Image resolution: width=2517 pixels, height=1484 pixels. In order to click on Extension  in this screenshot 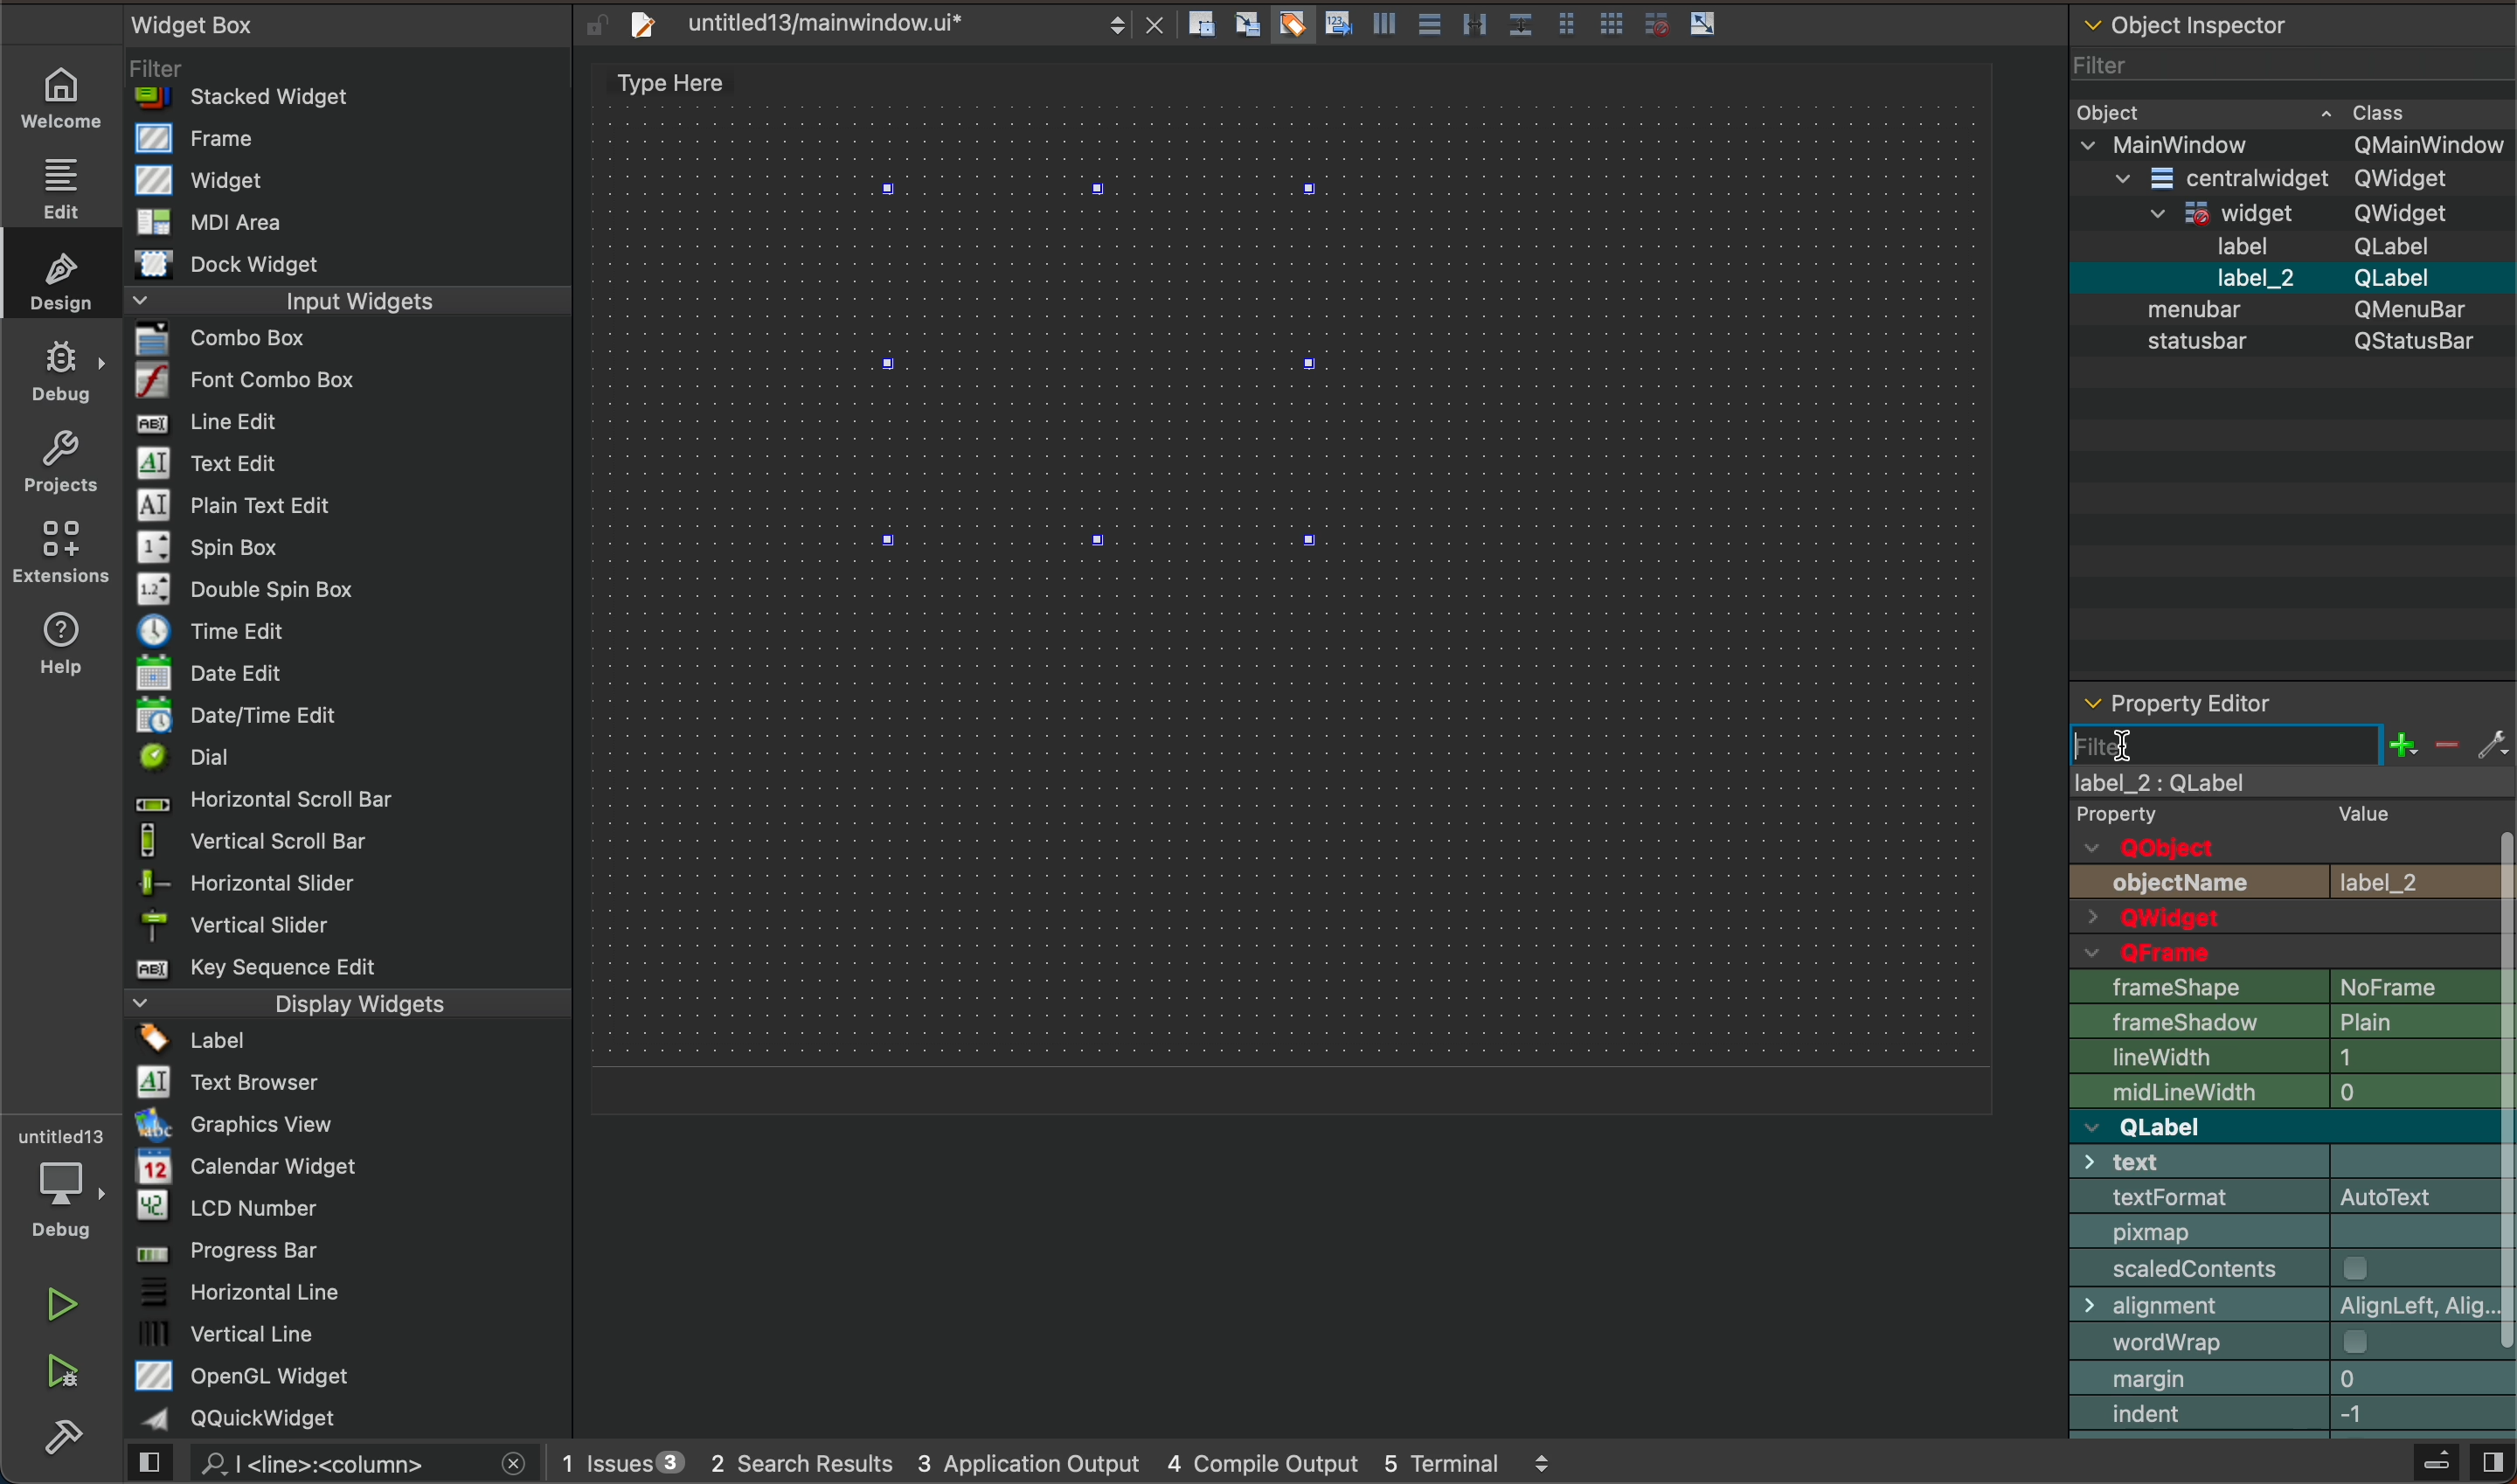, I will do `click(60, 552)`.